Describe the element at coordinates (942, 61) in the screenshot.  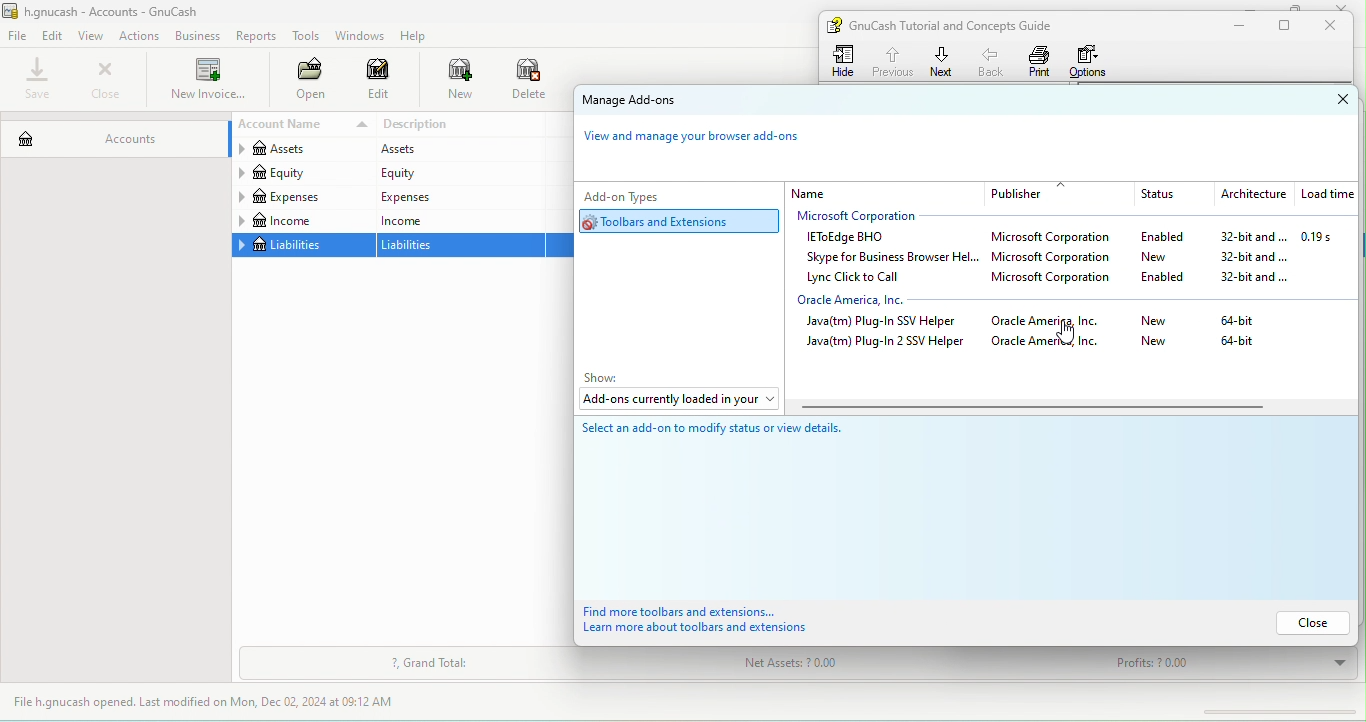
I see `next` at that location.